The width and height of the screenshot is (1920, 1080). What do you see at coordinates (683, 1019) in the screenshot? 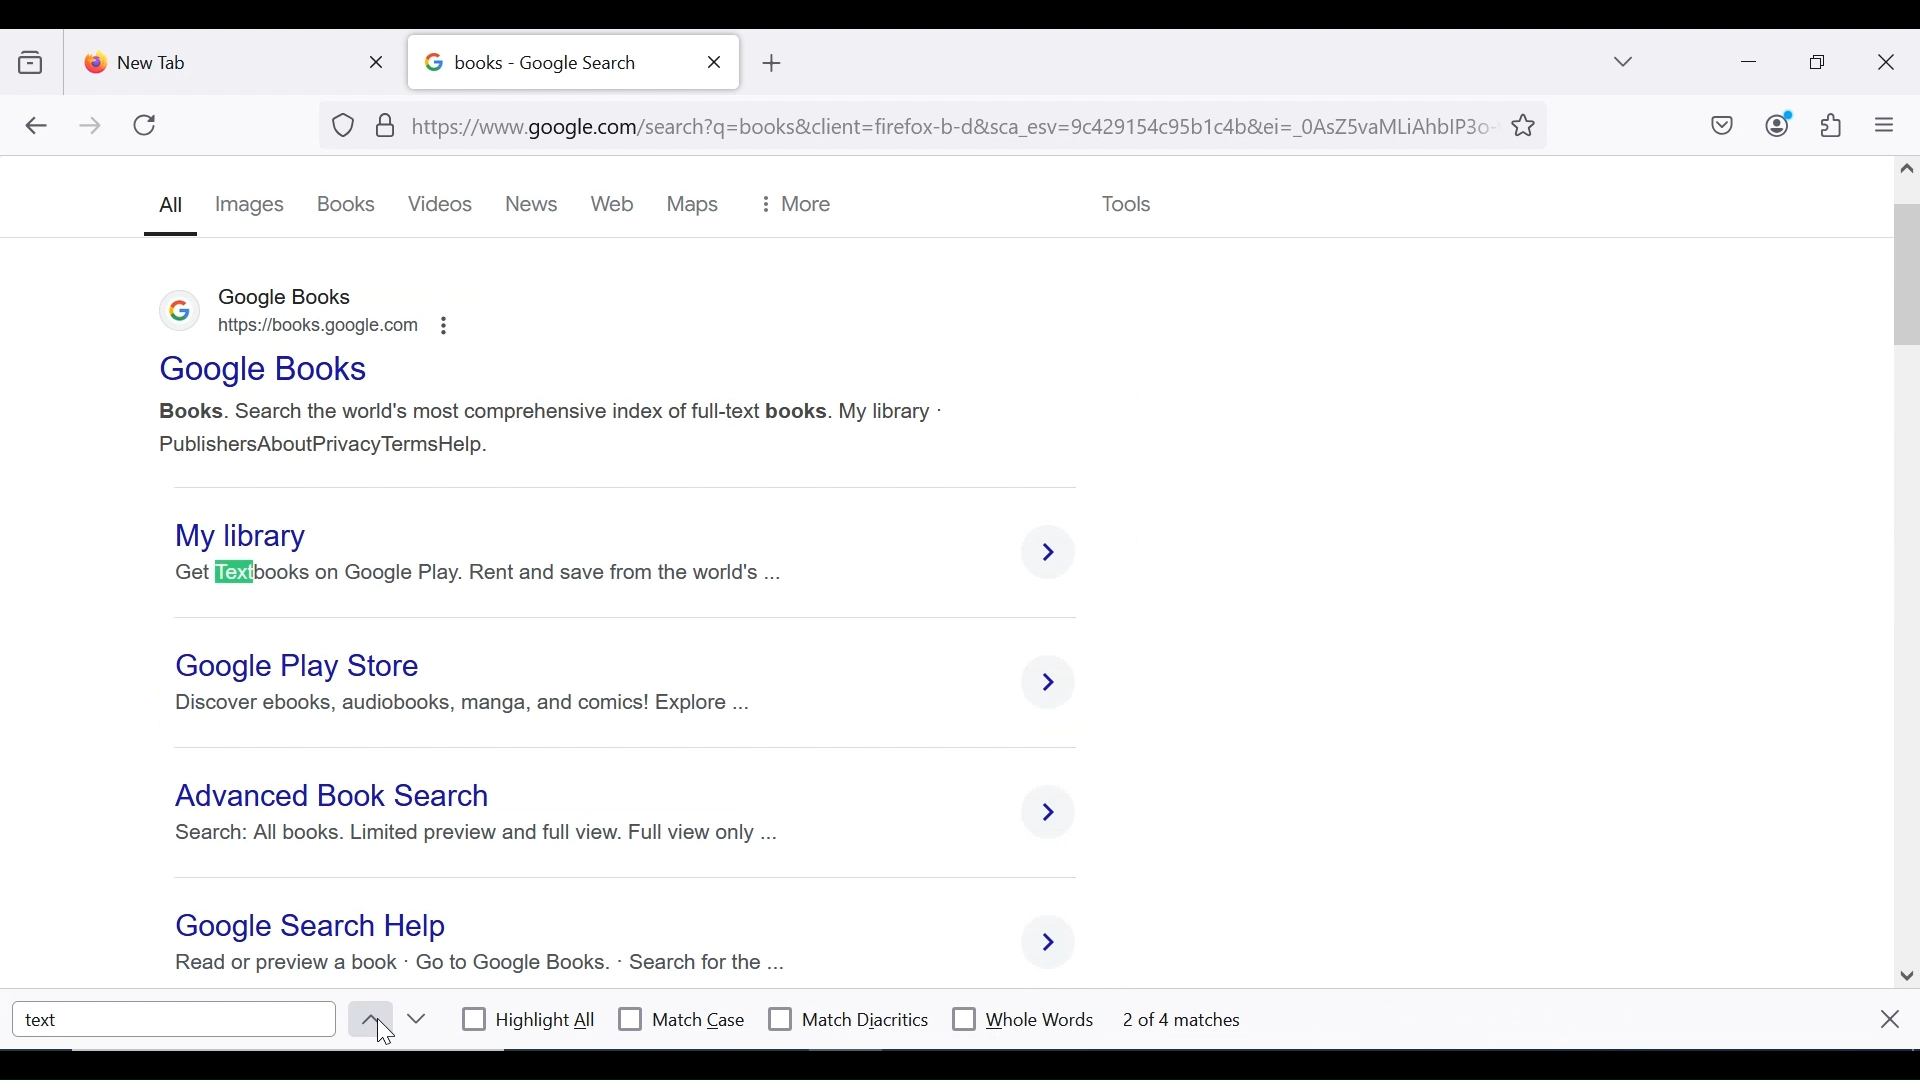
I see `match case` at bounding box center [683, 1019].